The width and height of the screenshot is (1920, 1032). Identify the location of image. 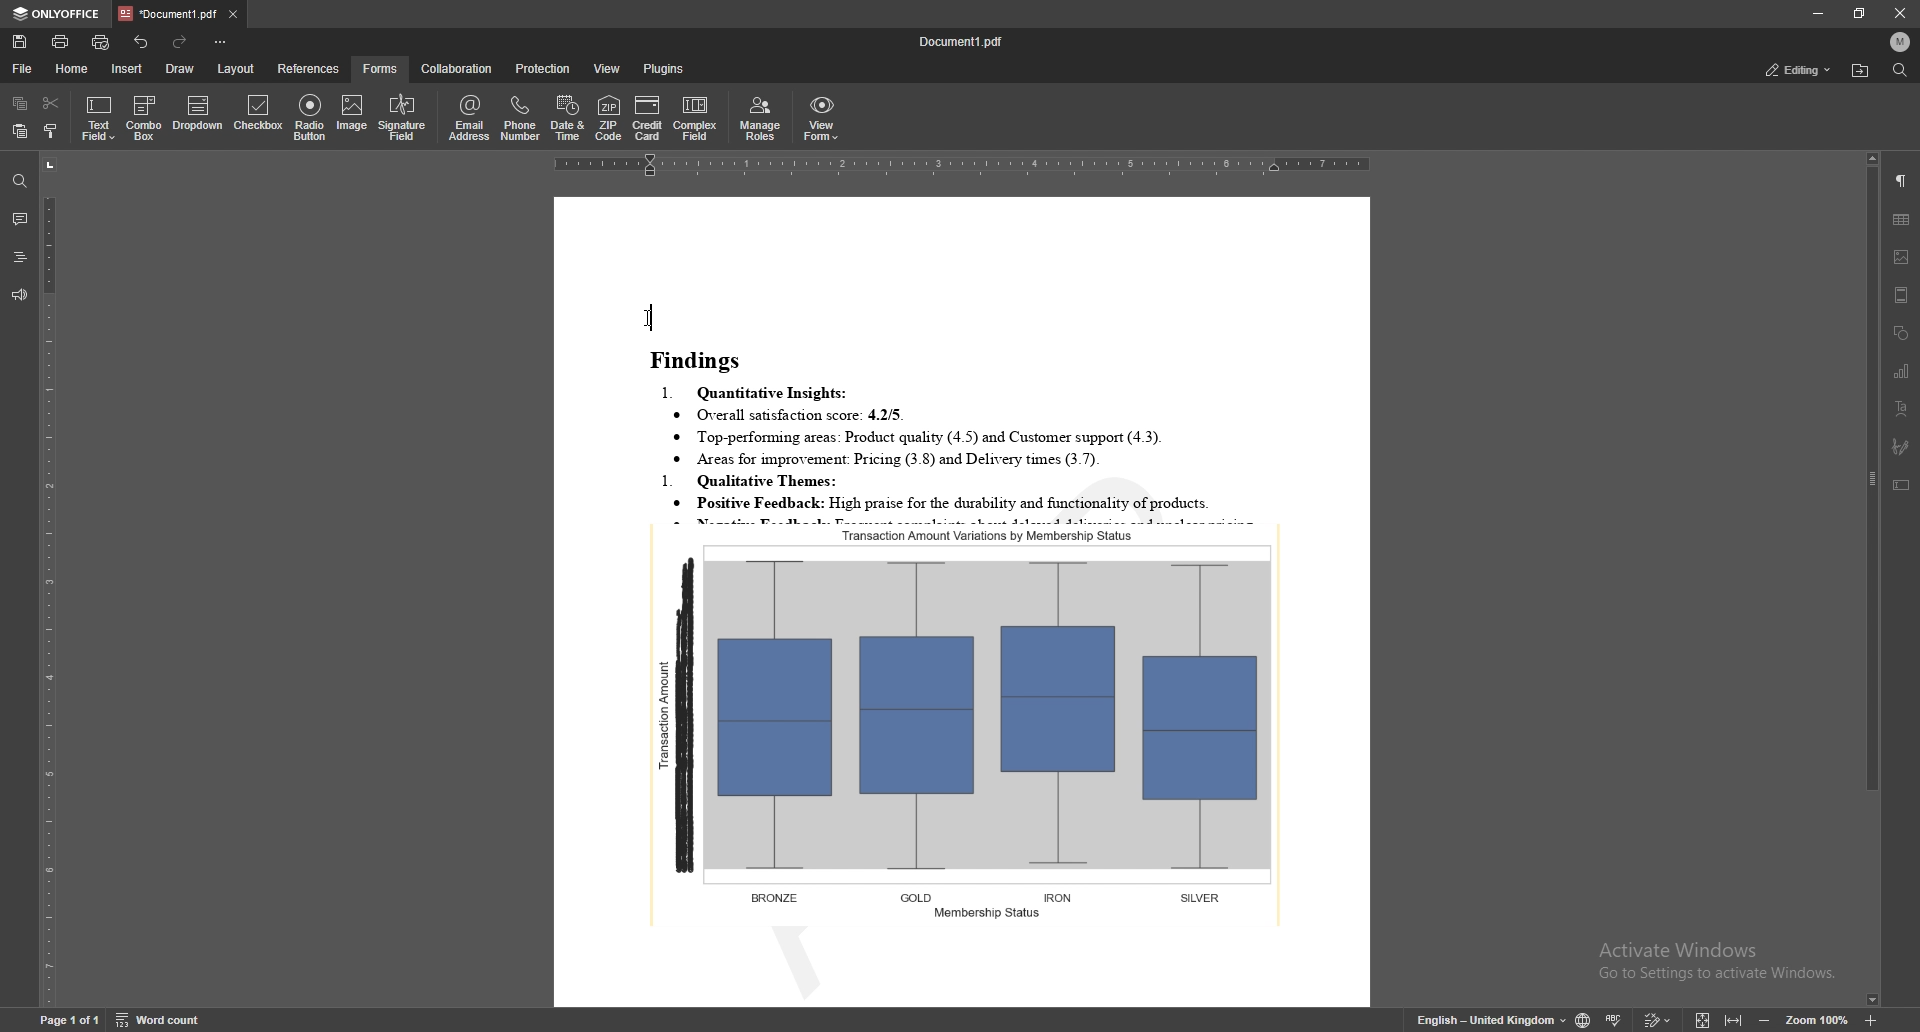
(1901, 257).